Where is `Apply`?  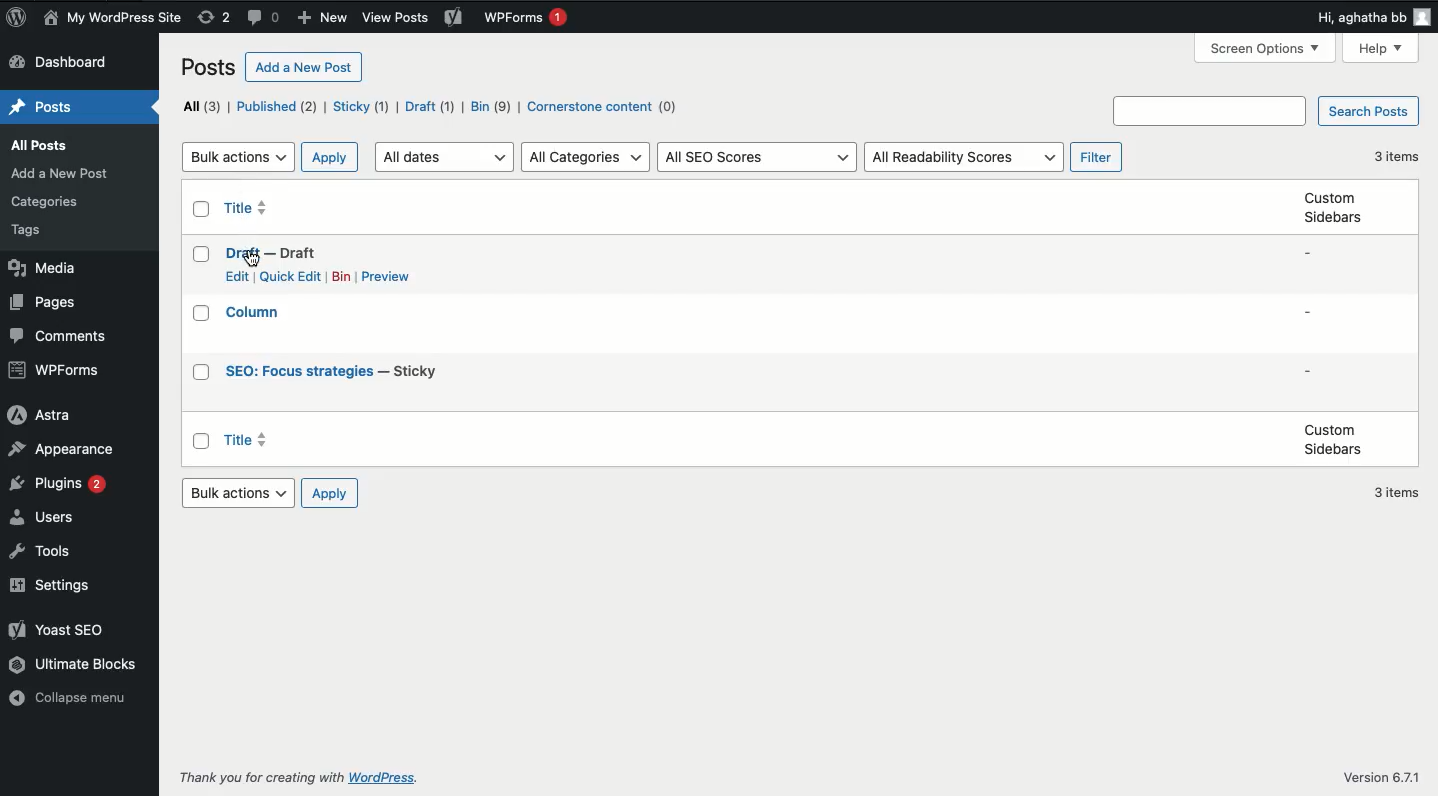 Apply is located at coordinates (328, 493).